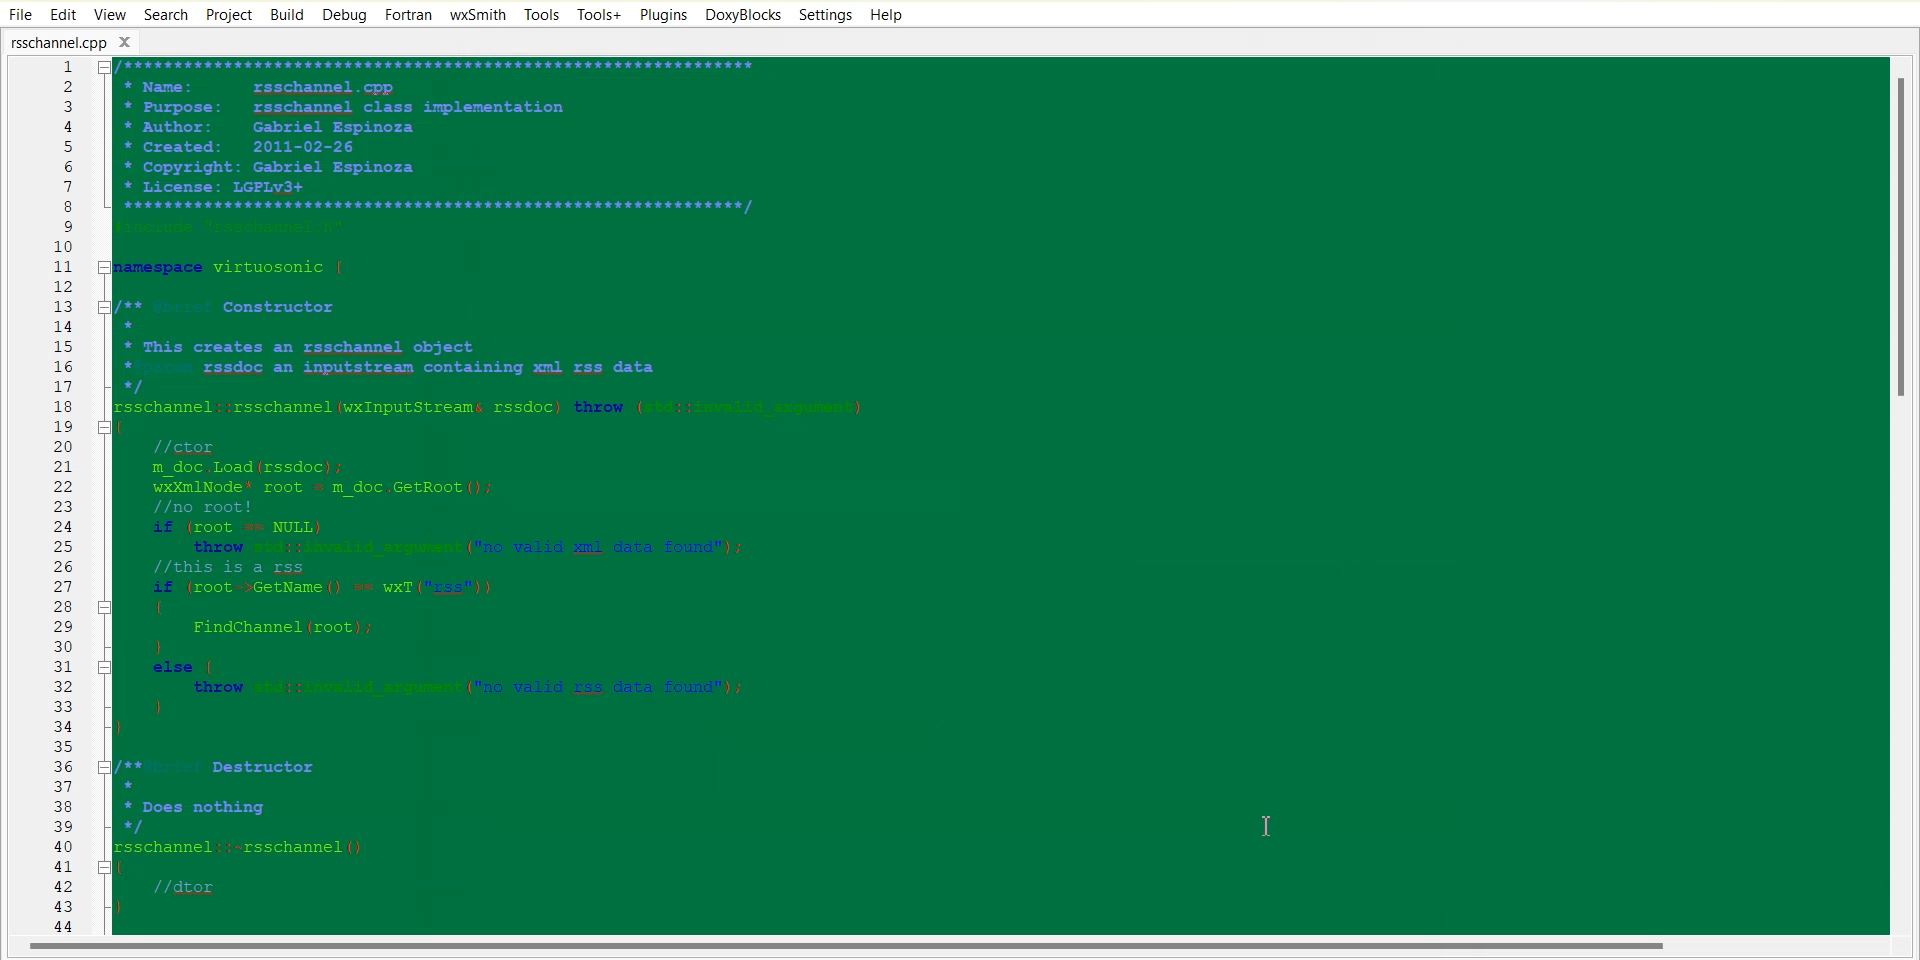  I want to click on Project, so click(228, 14).